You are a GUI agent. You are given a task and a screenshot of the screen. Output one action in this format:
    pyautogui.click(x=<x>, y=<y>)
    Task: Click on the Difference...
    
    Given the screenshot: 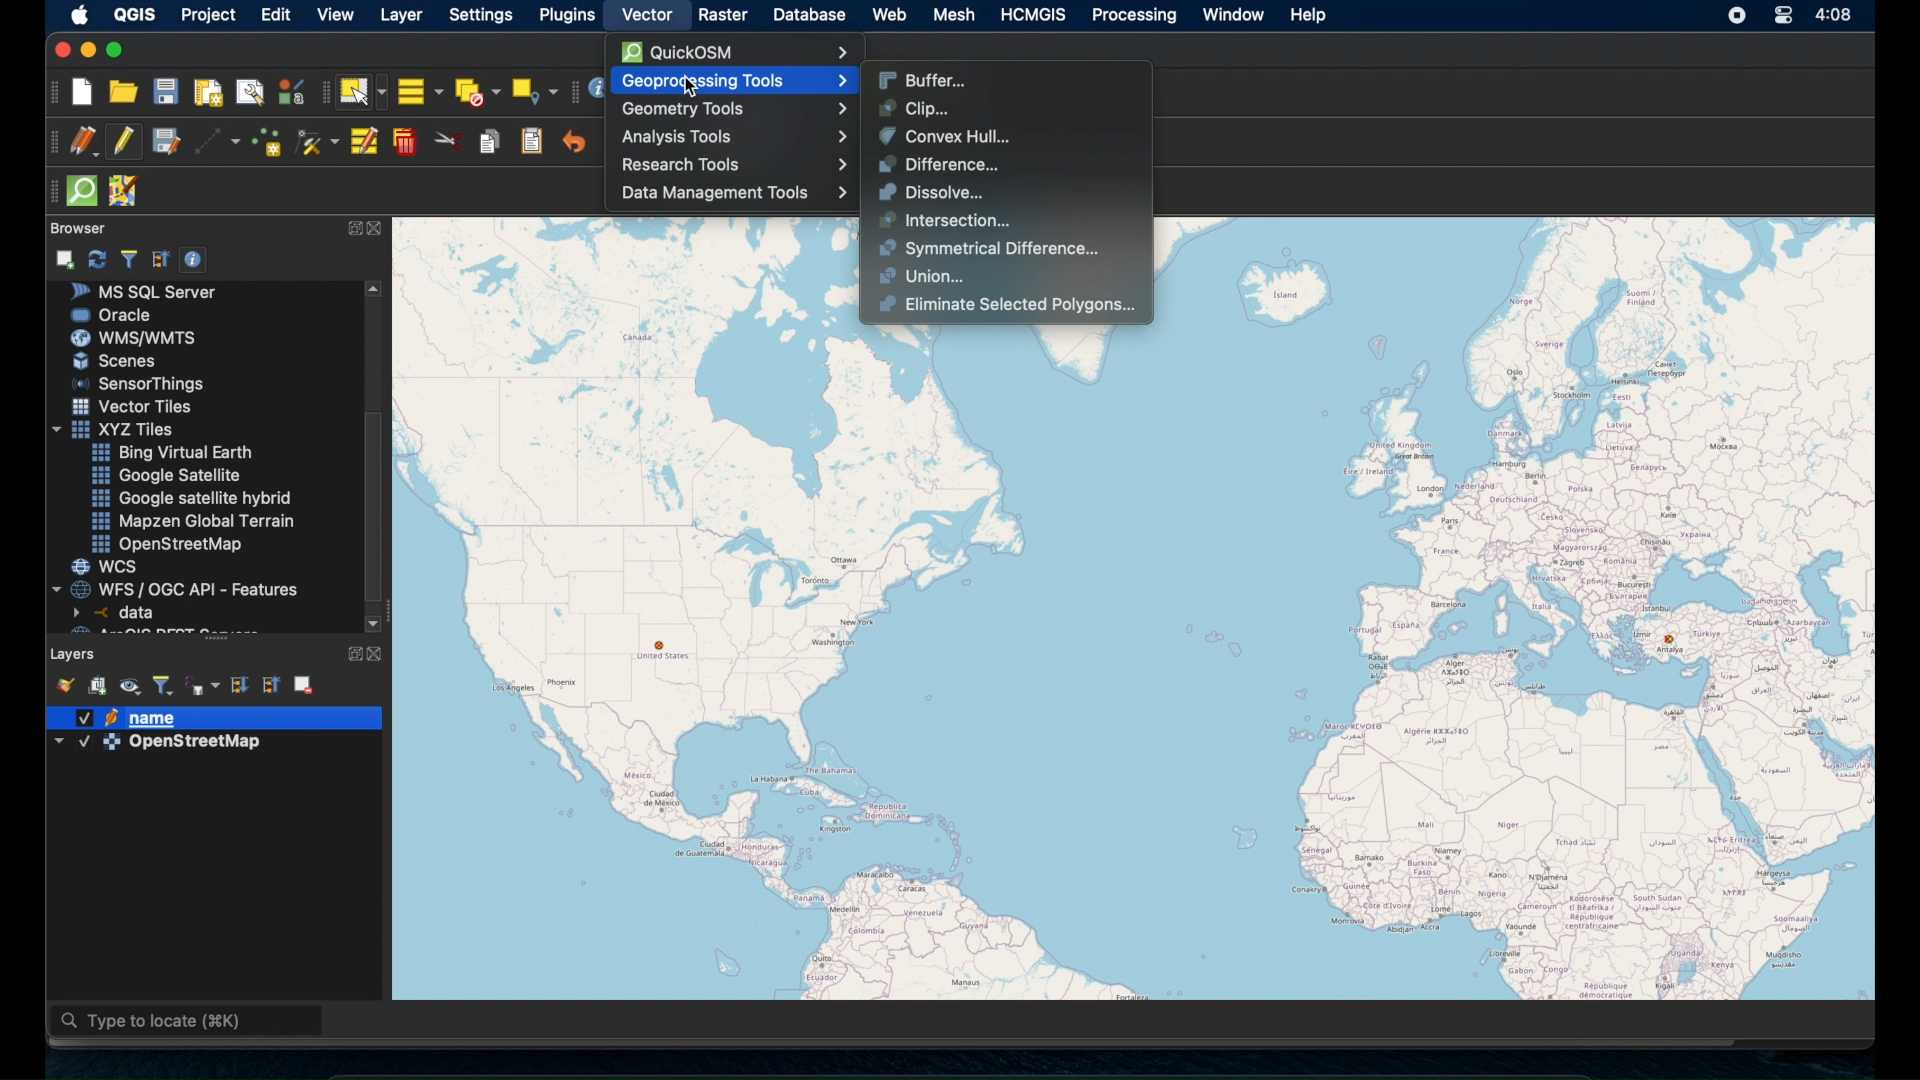 What is the action you would take?
    pyautogui.click(x=935, y=164)
    